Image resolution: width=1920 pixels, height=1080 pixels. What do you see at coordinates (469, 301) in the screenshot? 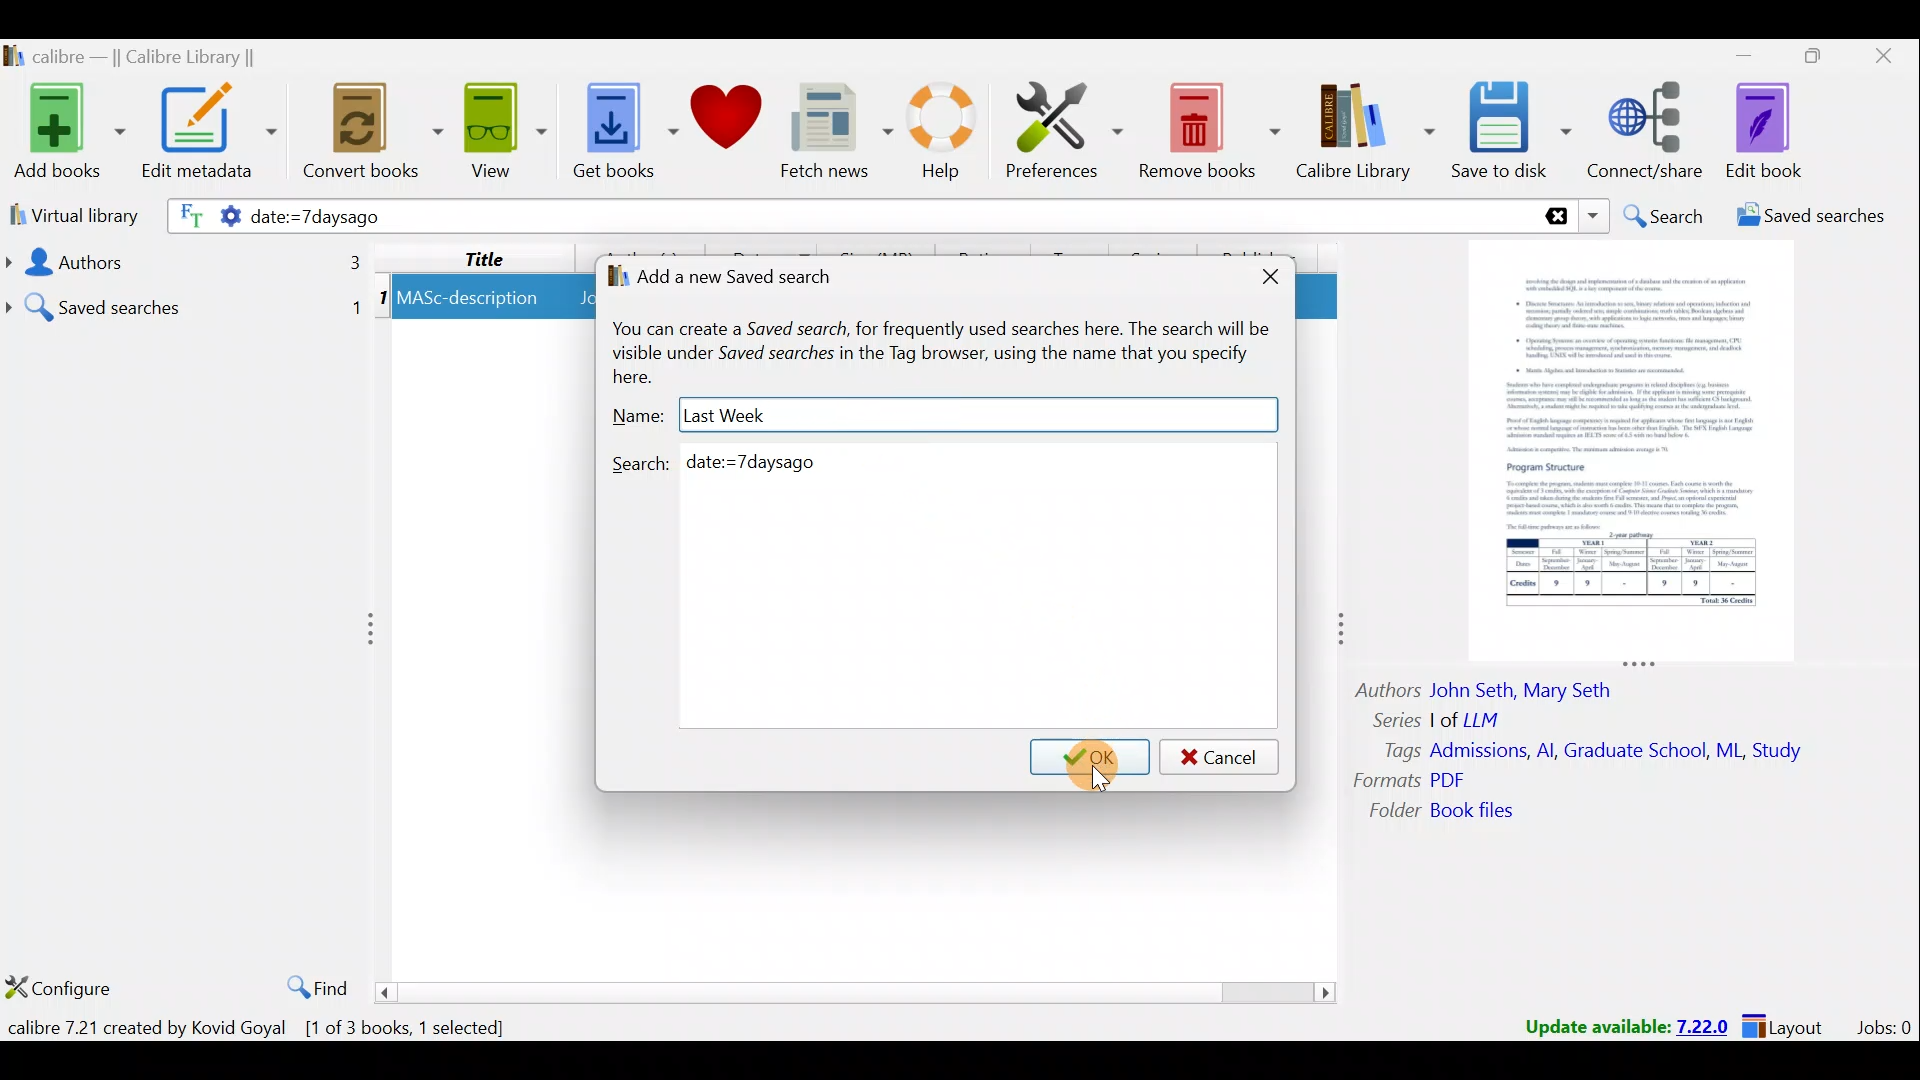
I see `MASc-description` at bounding box center [469, 301].